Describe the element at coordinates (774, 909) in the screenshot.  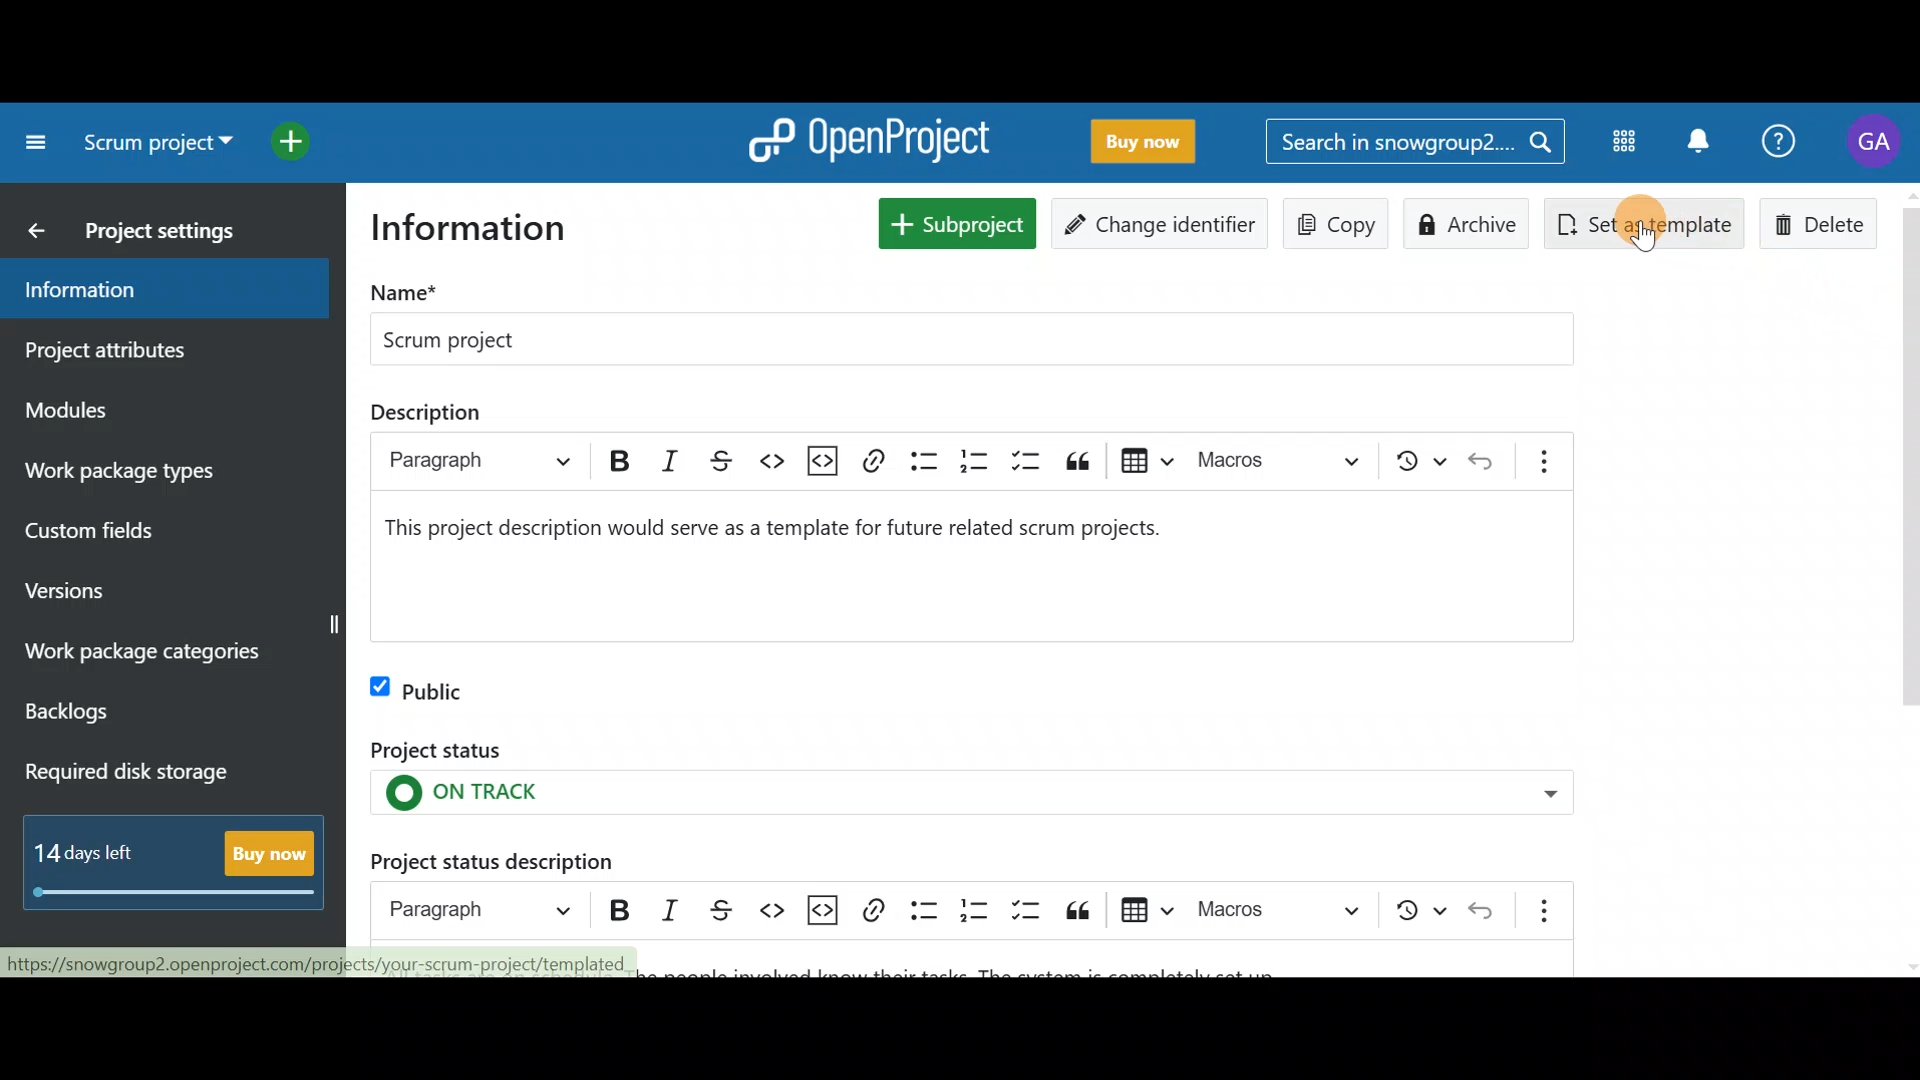
I see `Code` at that location.